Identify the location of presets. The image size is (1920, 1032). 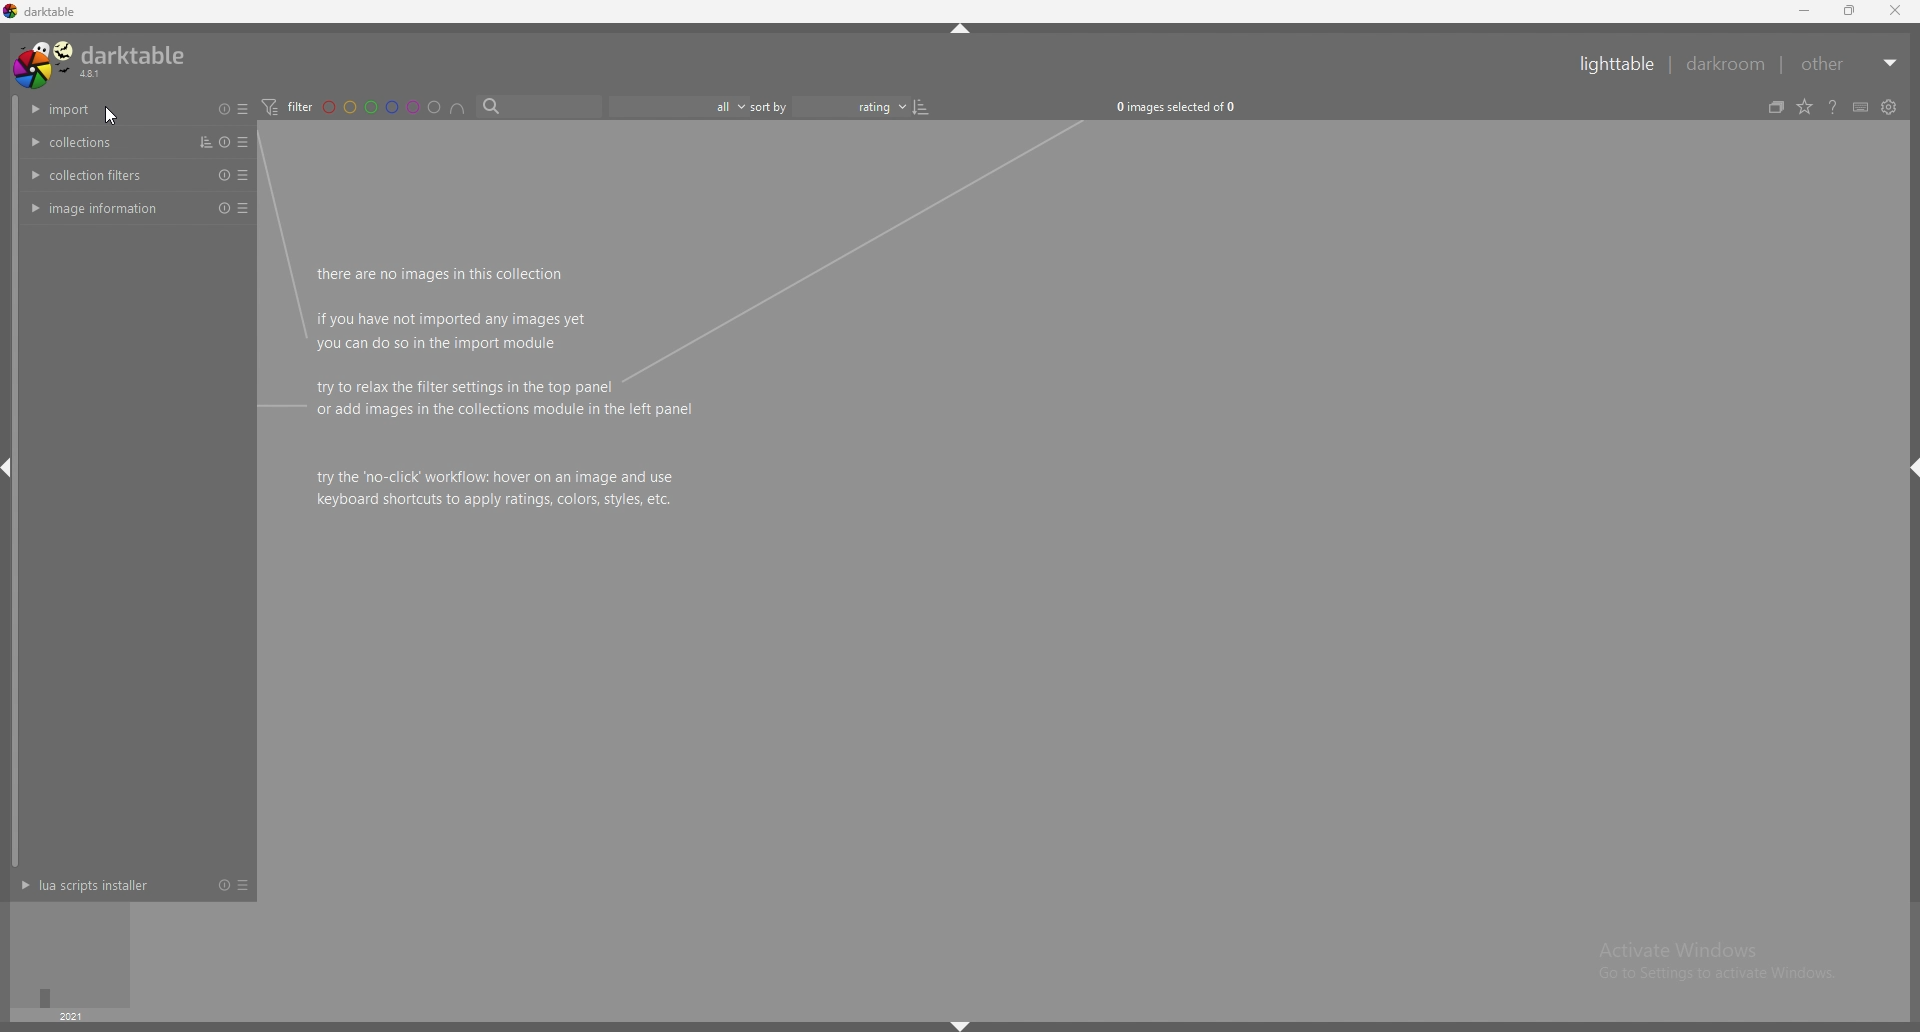
(242, 109).